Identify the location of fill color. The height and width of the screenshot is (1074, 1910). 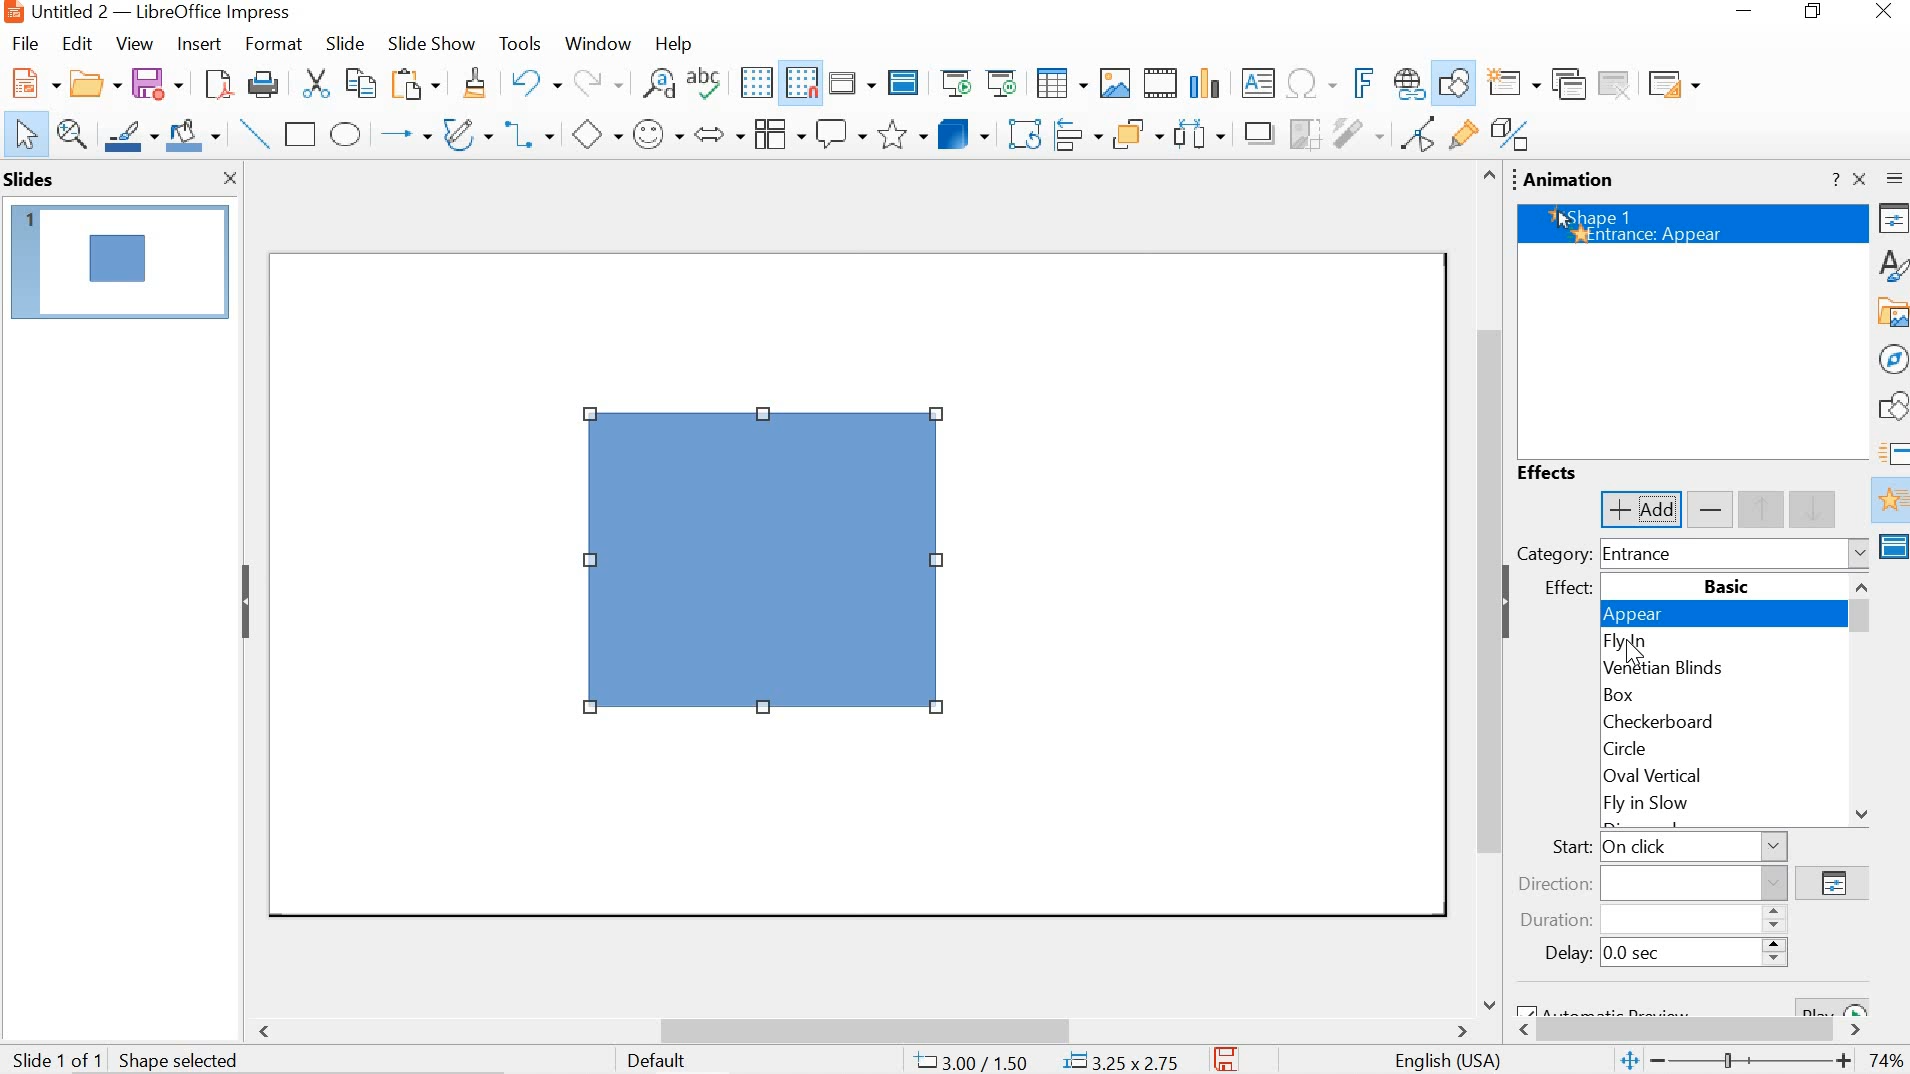
(192, 132).